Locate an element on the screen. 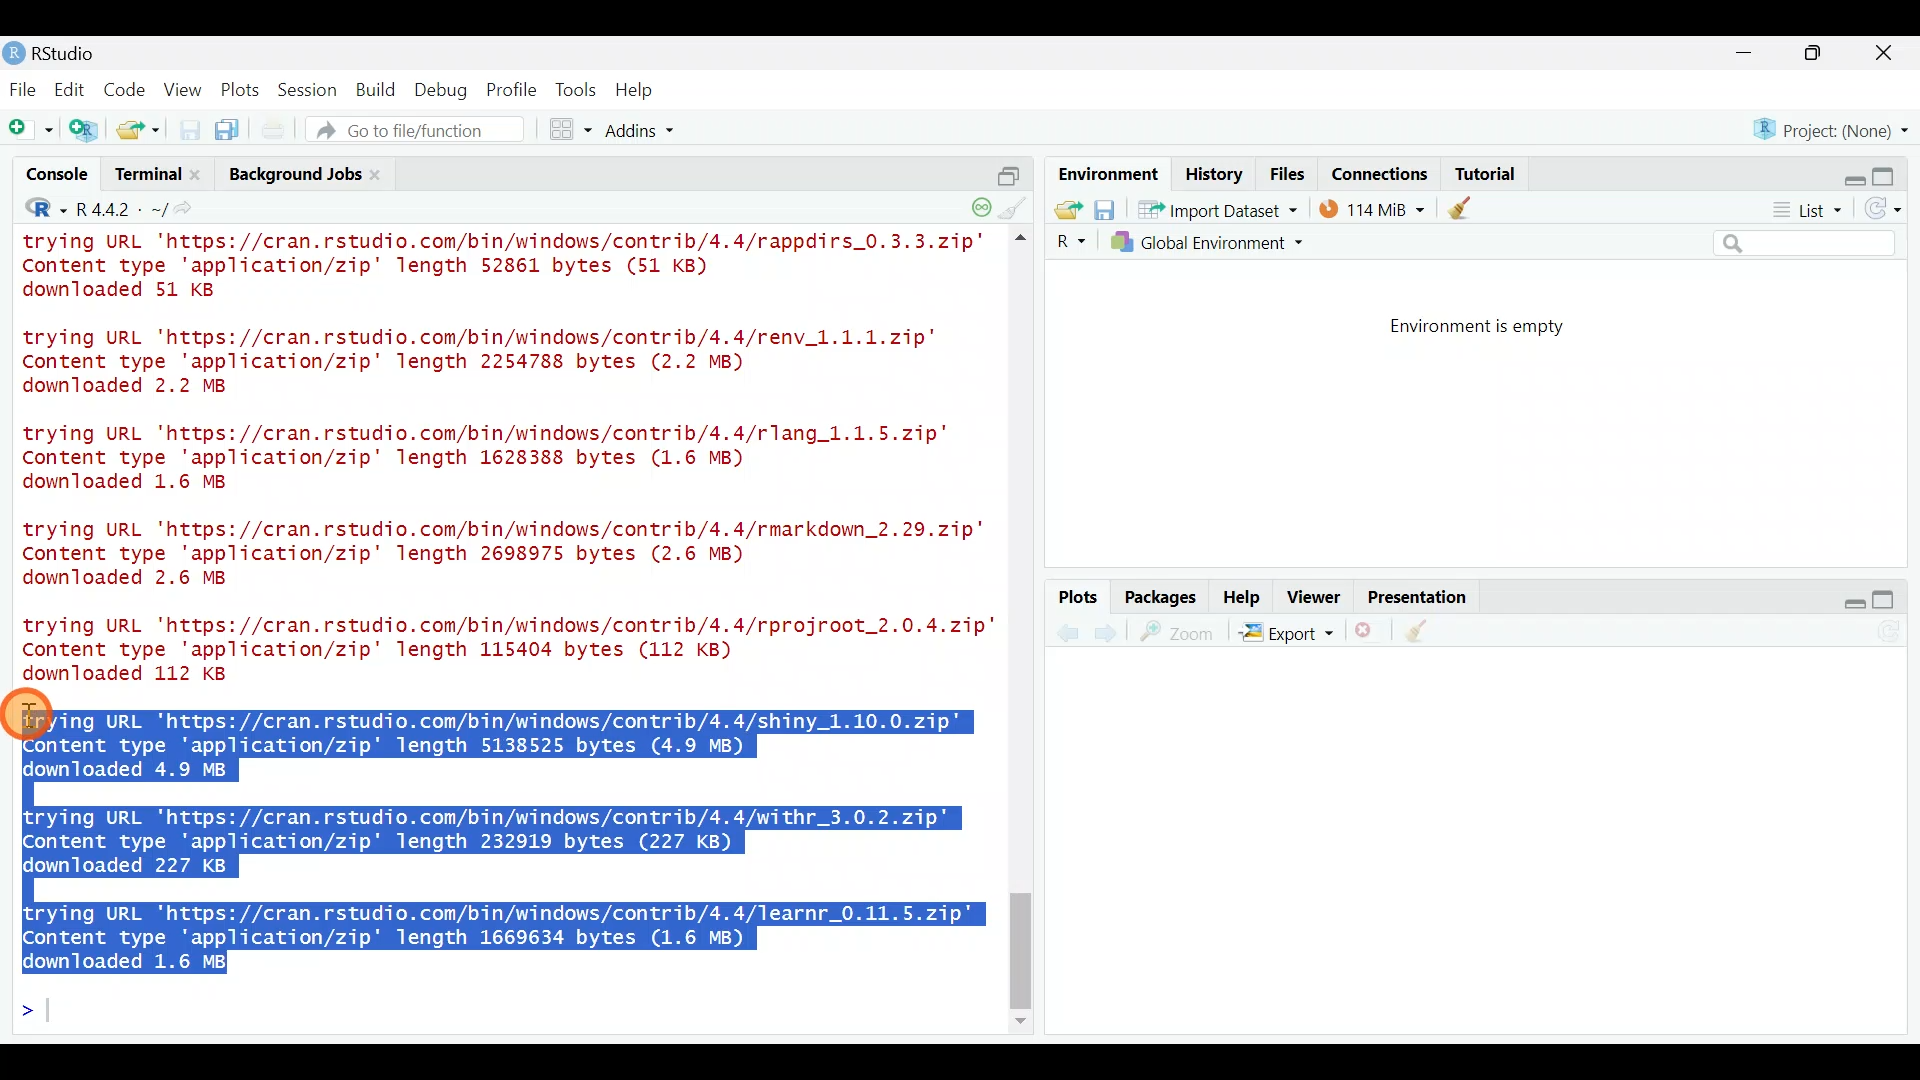 Image resolution: width=1920 pixels, height=1080 pixels. Cursor is located at coordinates (34, 714).